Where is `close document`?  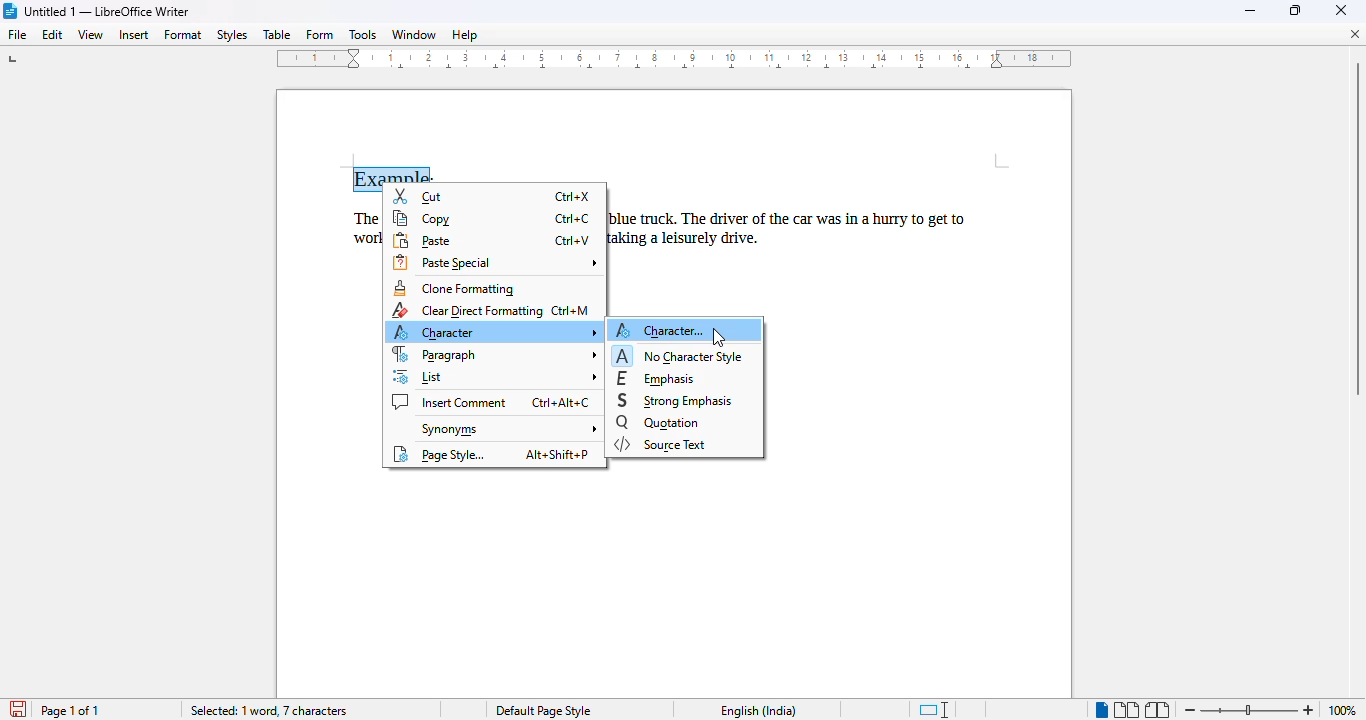 close document is located at coordinates (1356, 34).